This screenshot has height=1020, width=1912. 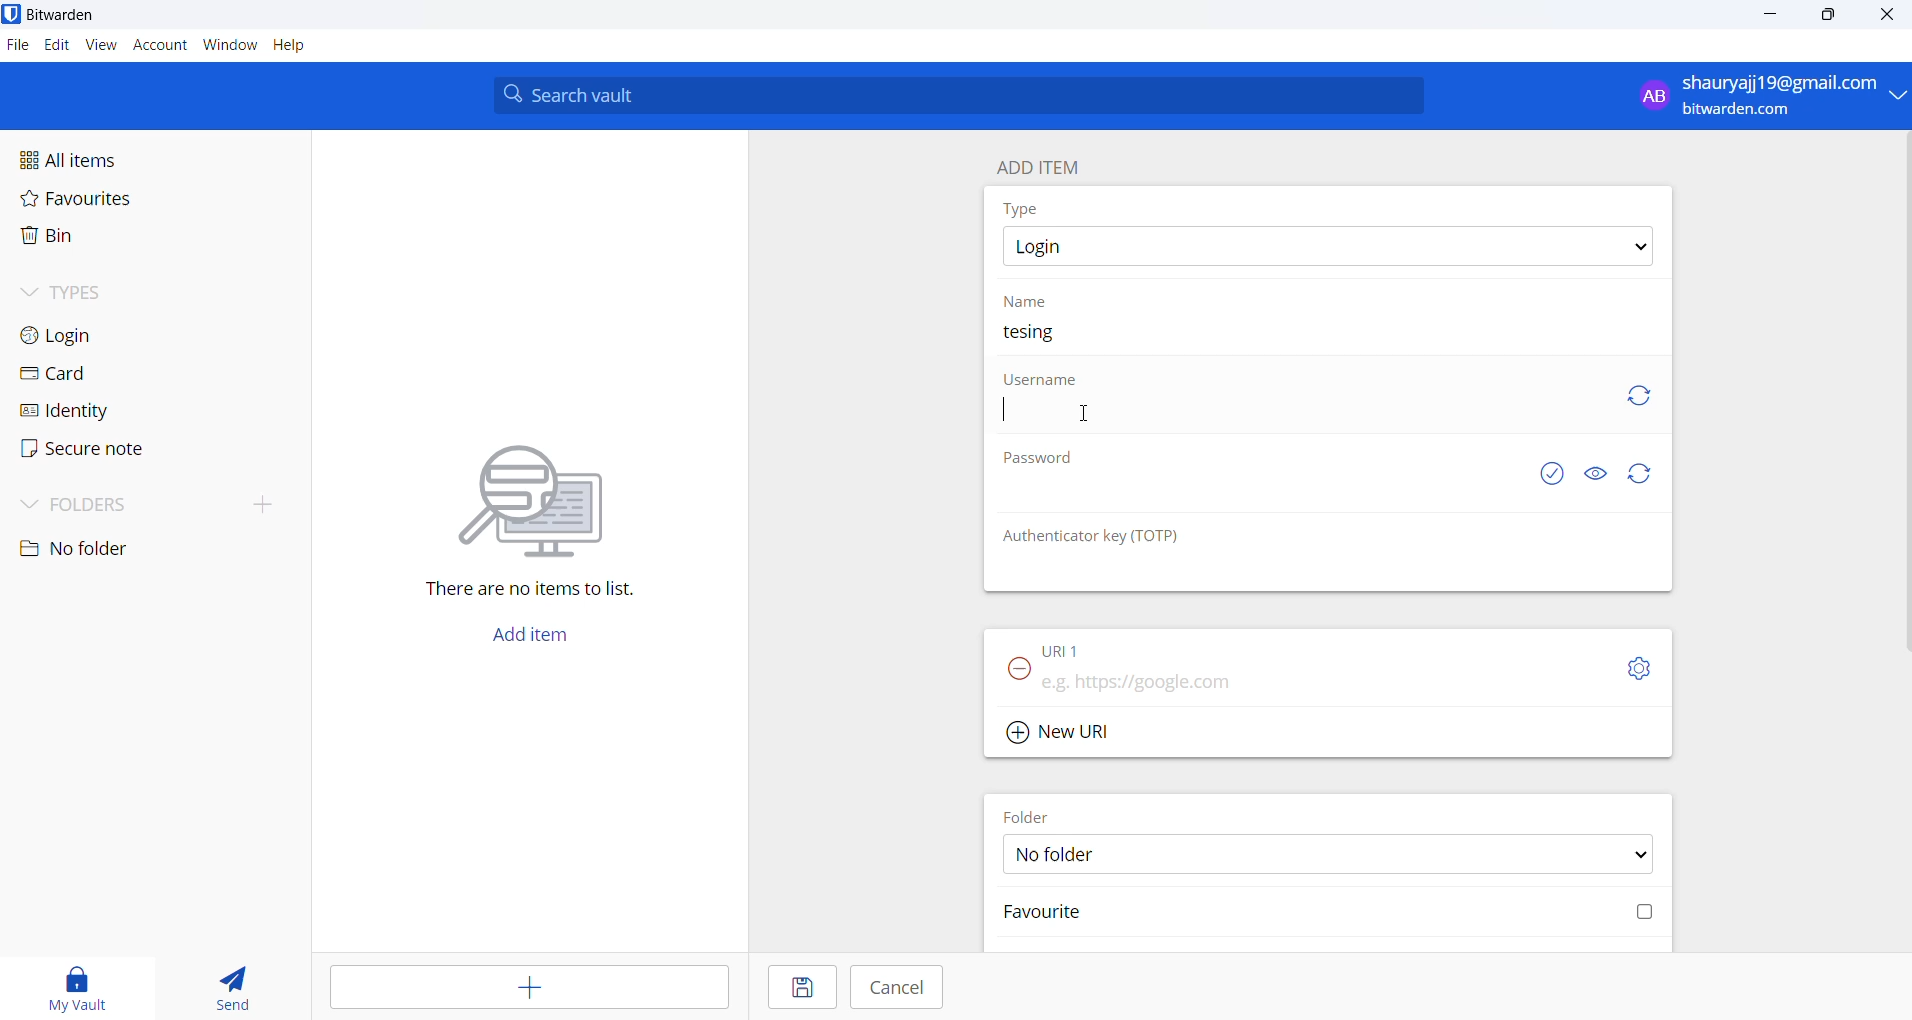 What do you see at coordinates (229, 47) in the screenshot?
I see `window` at bounding box center [229, 47].